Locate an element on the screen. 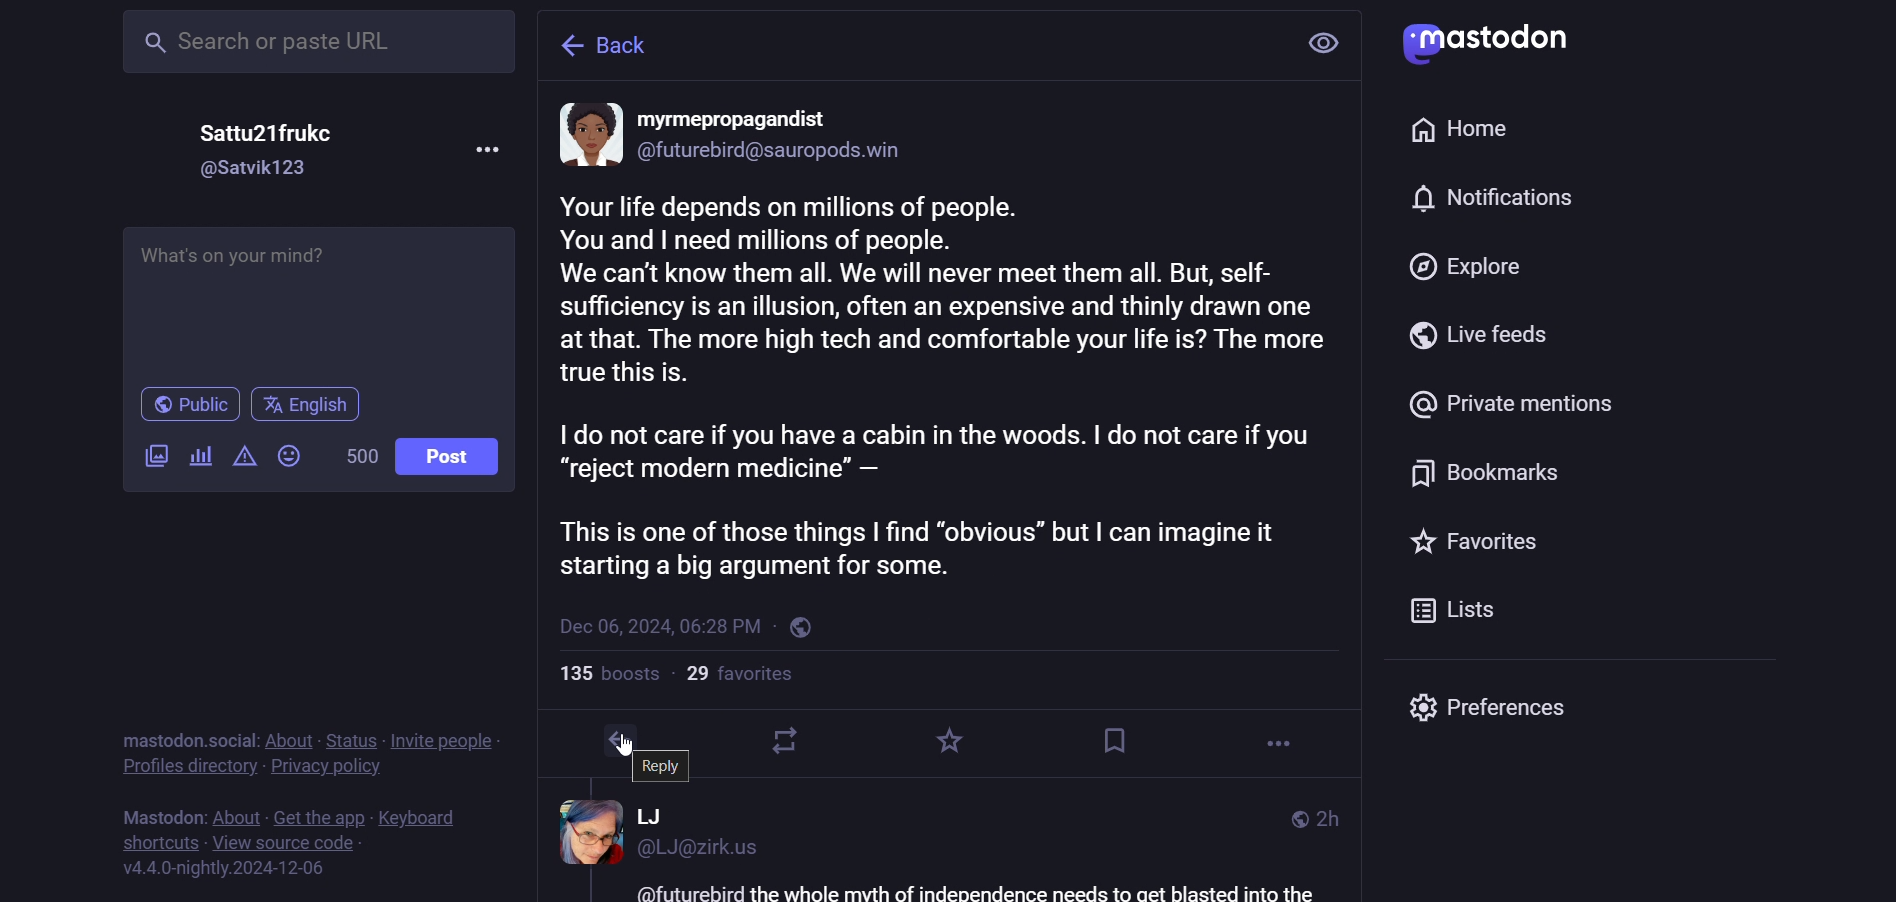 This screenshot has height=902, width=1896. images/videos is located at coordinates (154, 459).